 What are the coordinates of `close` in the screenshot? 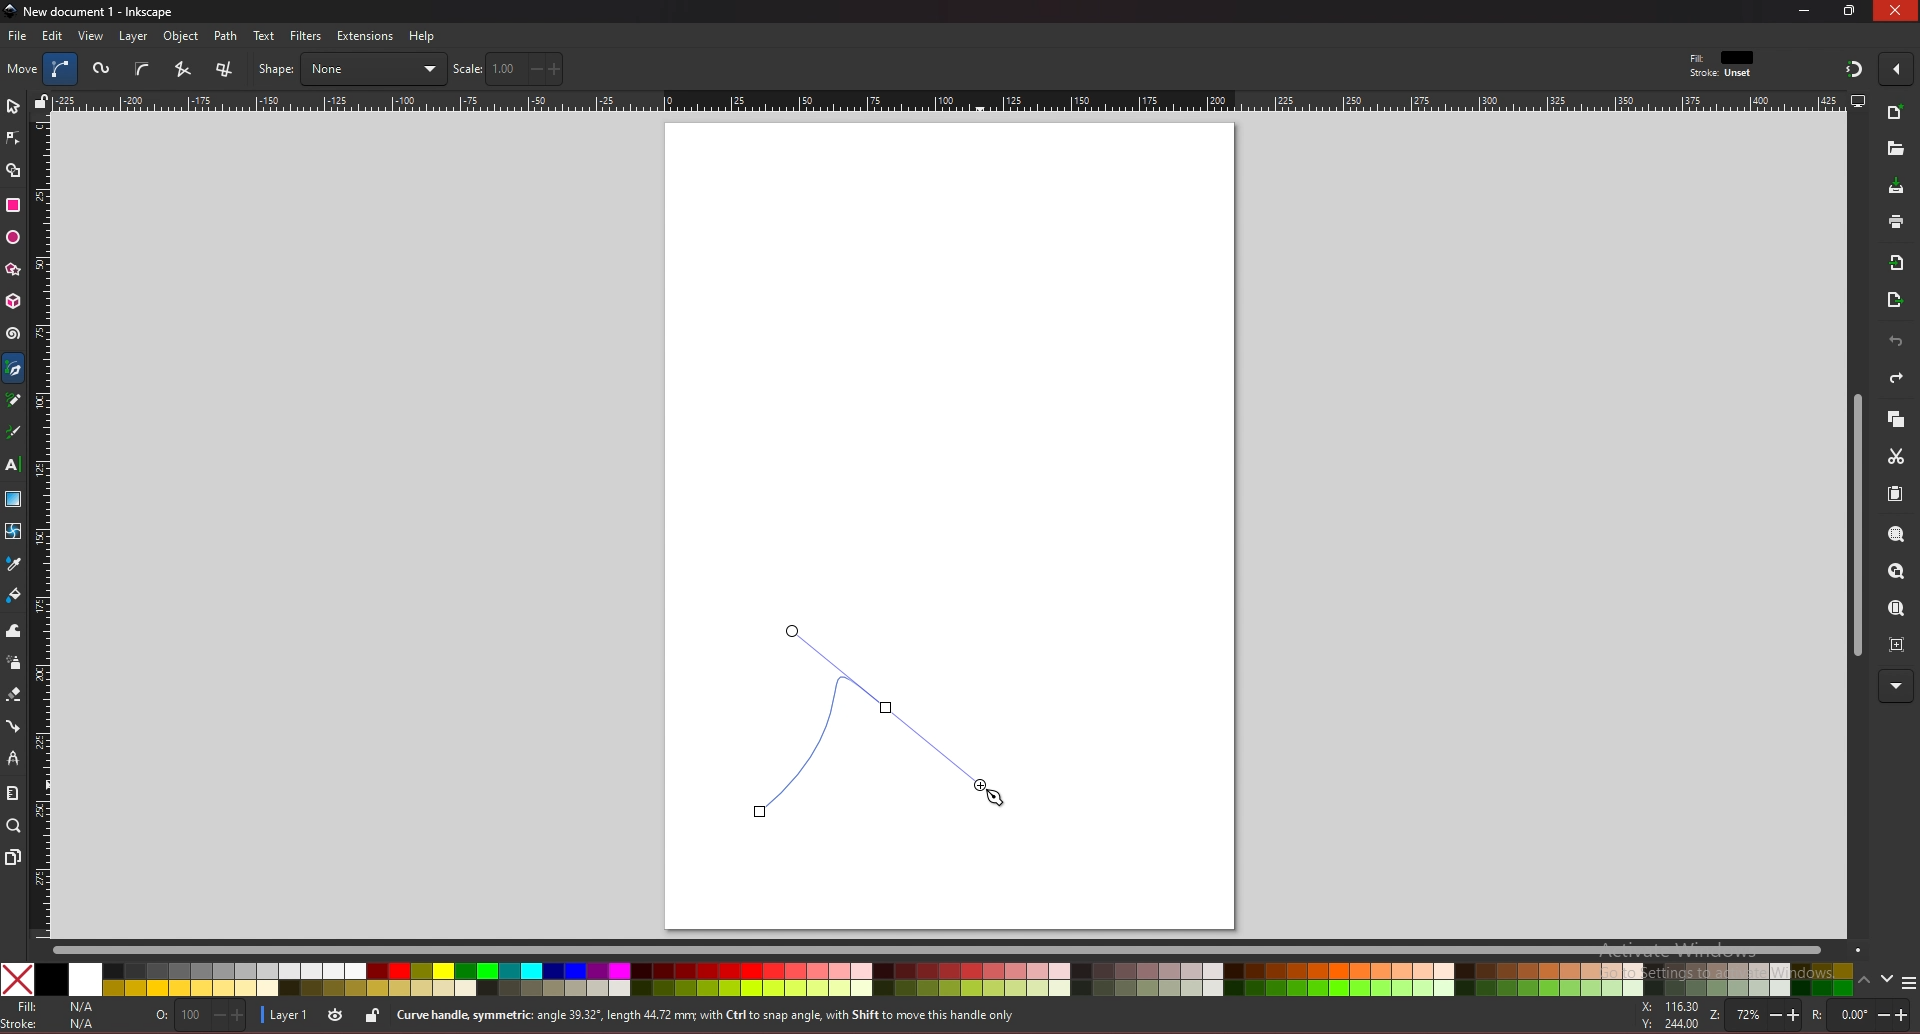 It's located at (1896, 10).